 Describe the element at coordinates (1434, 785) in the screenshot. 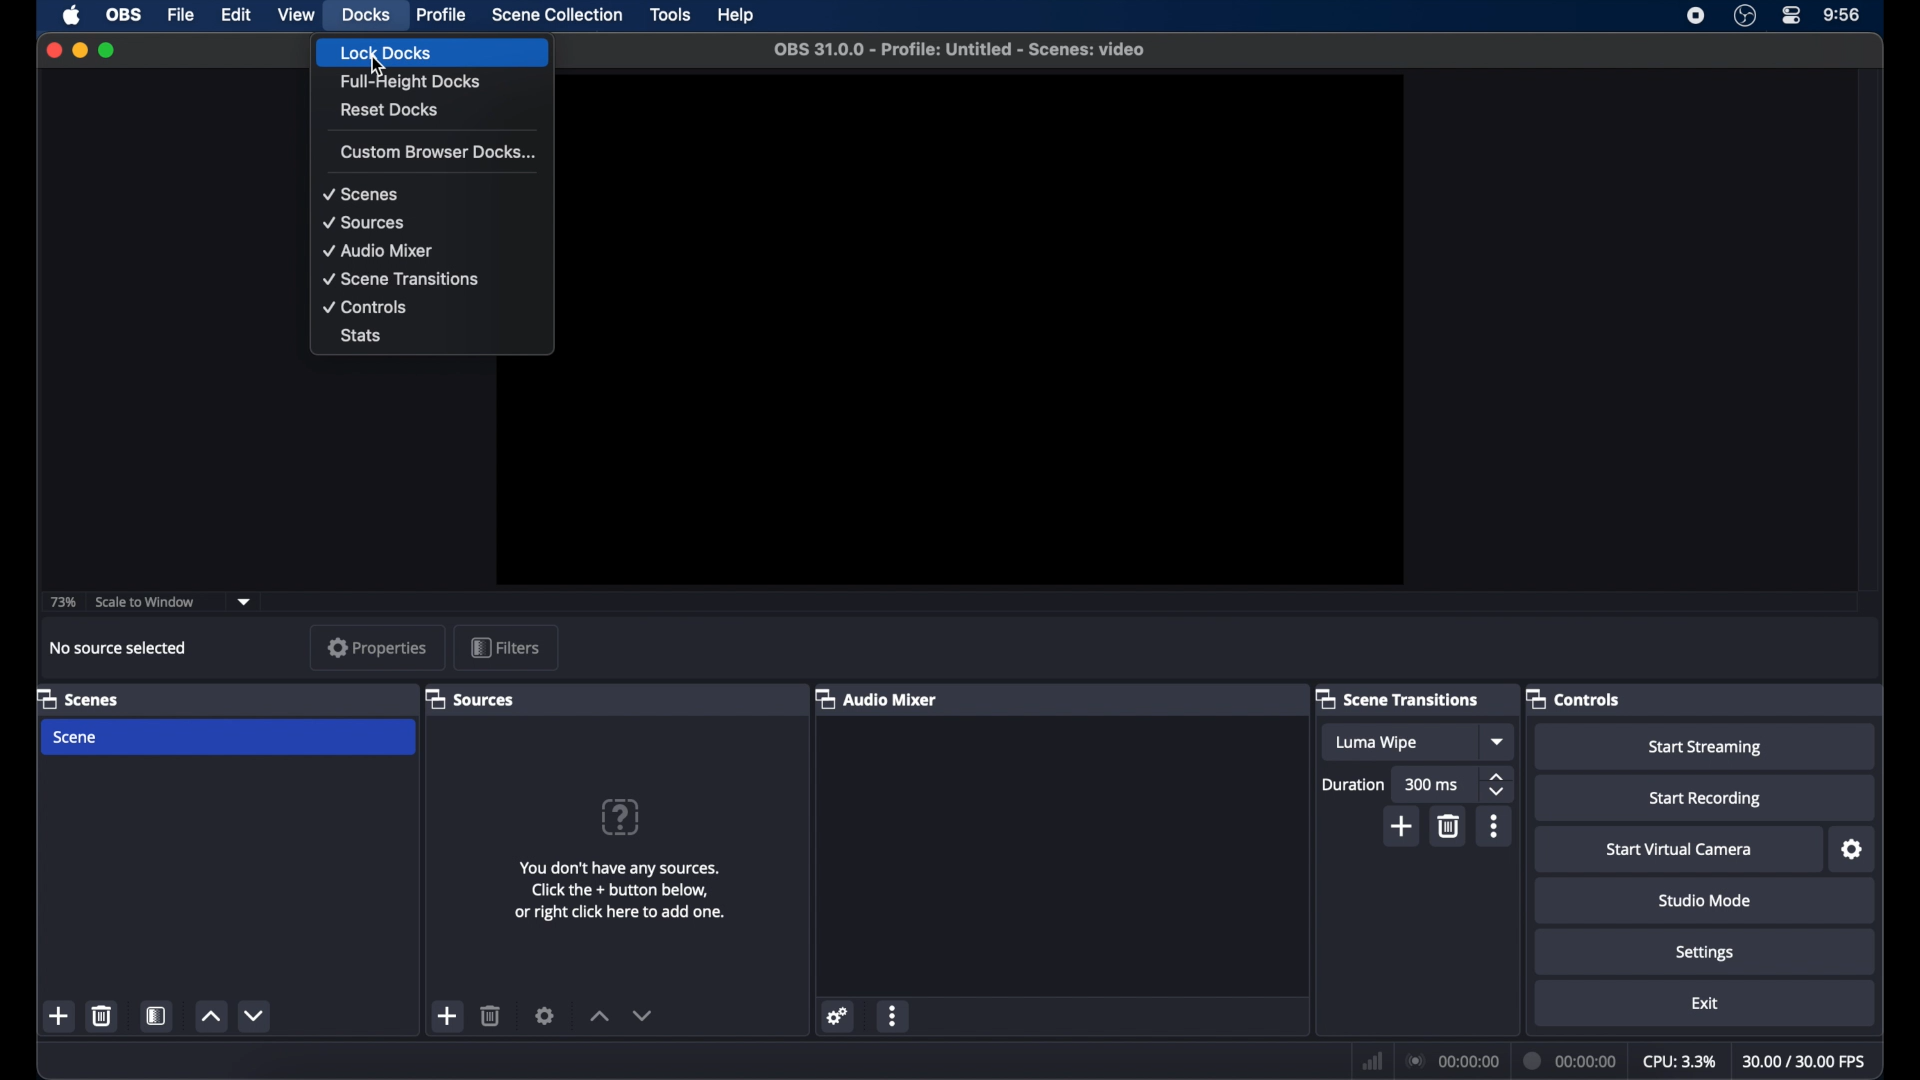

I see `300 ms` at that location.